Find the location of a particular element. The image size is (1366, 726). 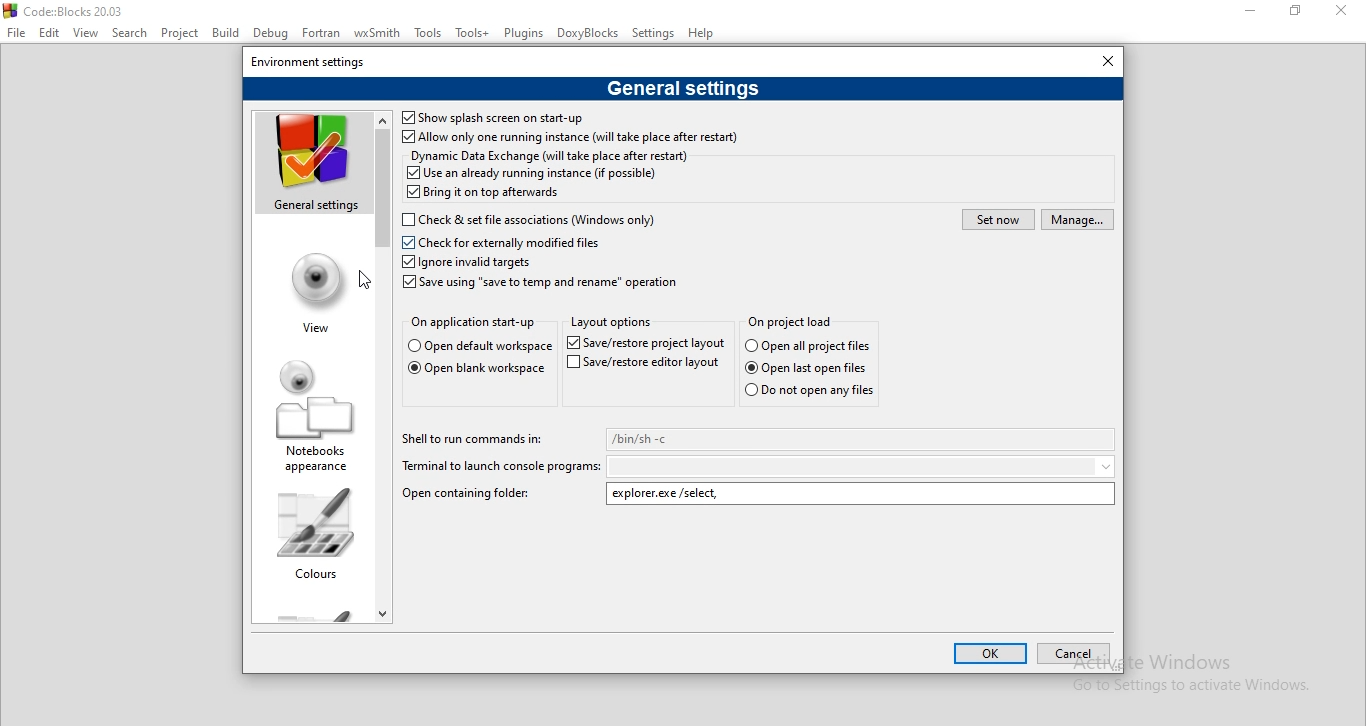

Do not open any files is located at coordinates (810, 390).